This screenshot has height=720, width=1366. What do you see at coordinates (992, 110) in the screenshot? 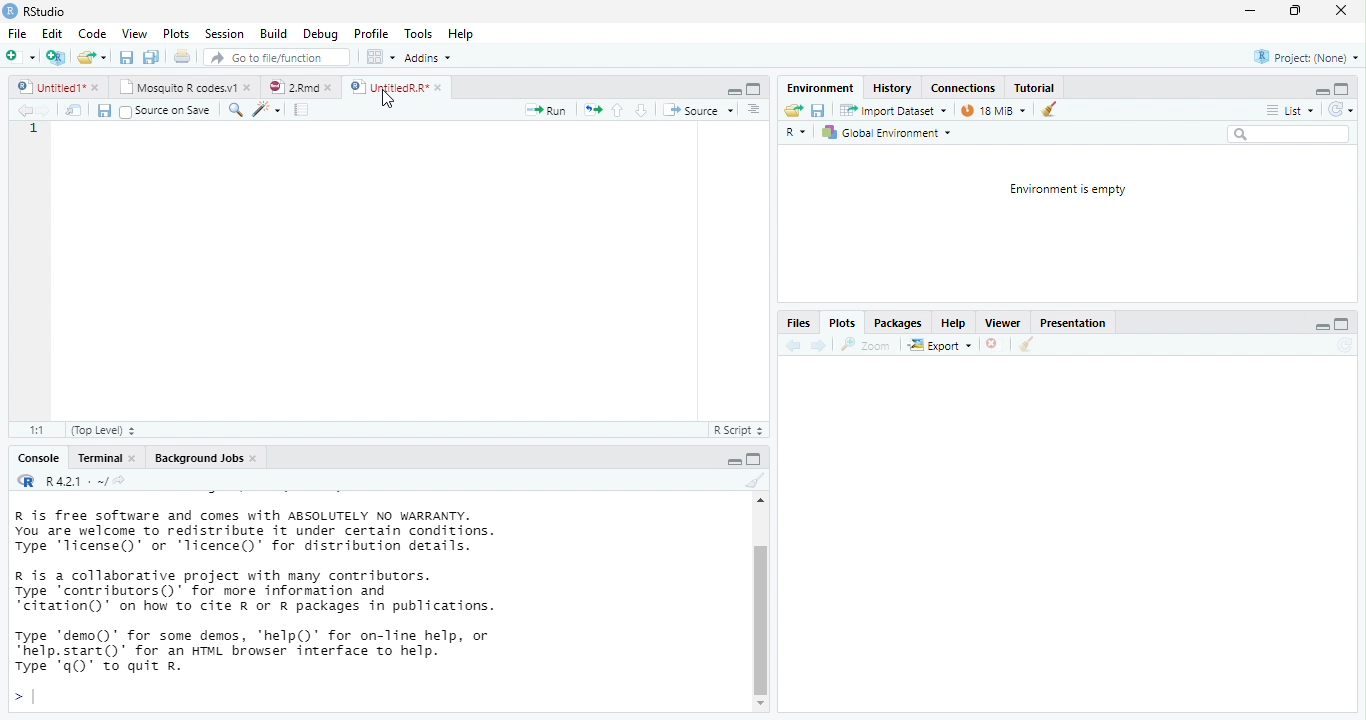
I see `28 MiB` at bounding box center [992, 110].